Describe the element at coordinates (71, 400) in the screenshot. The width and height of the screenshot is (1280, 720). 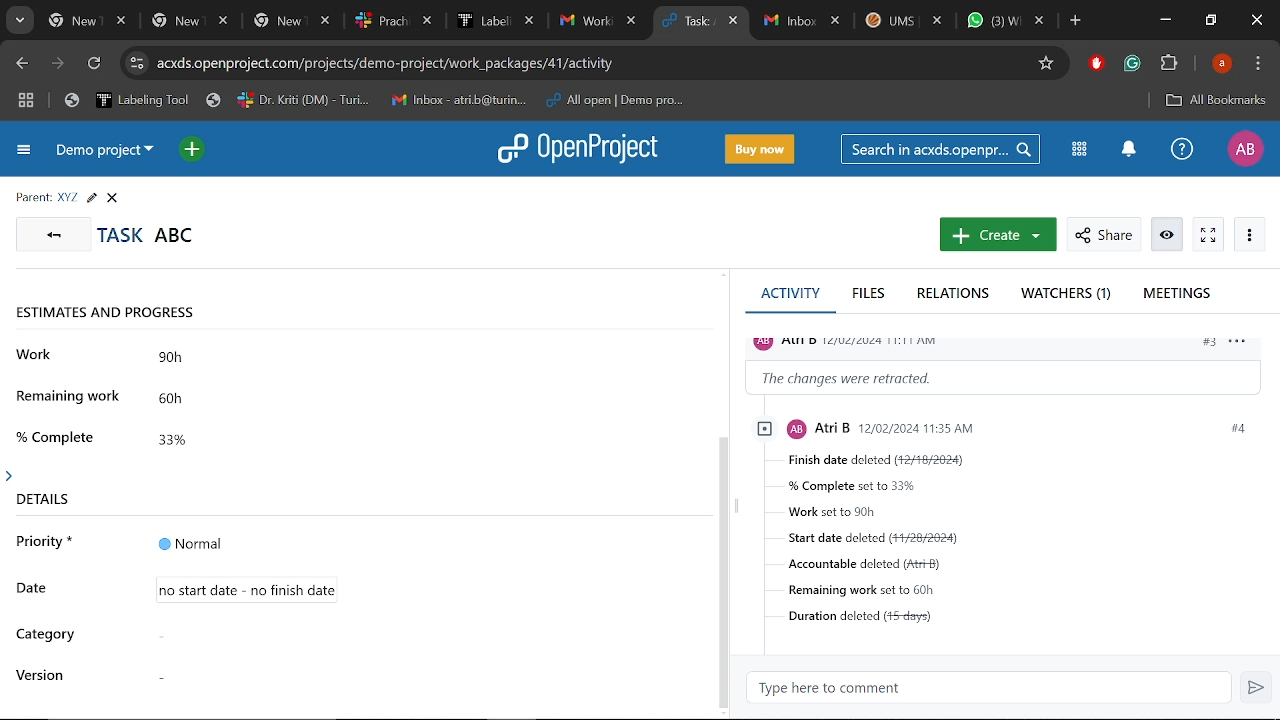
I see `remaining work` at that location.